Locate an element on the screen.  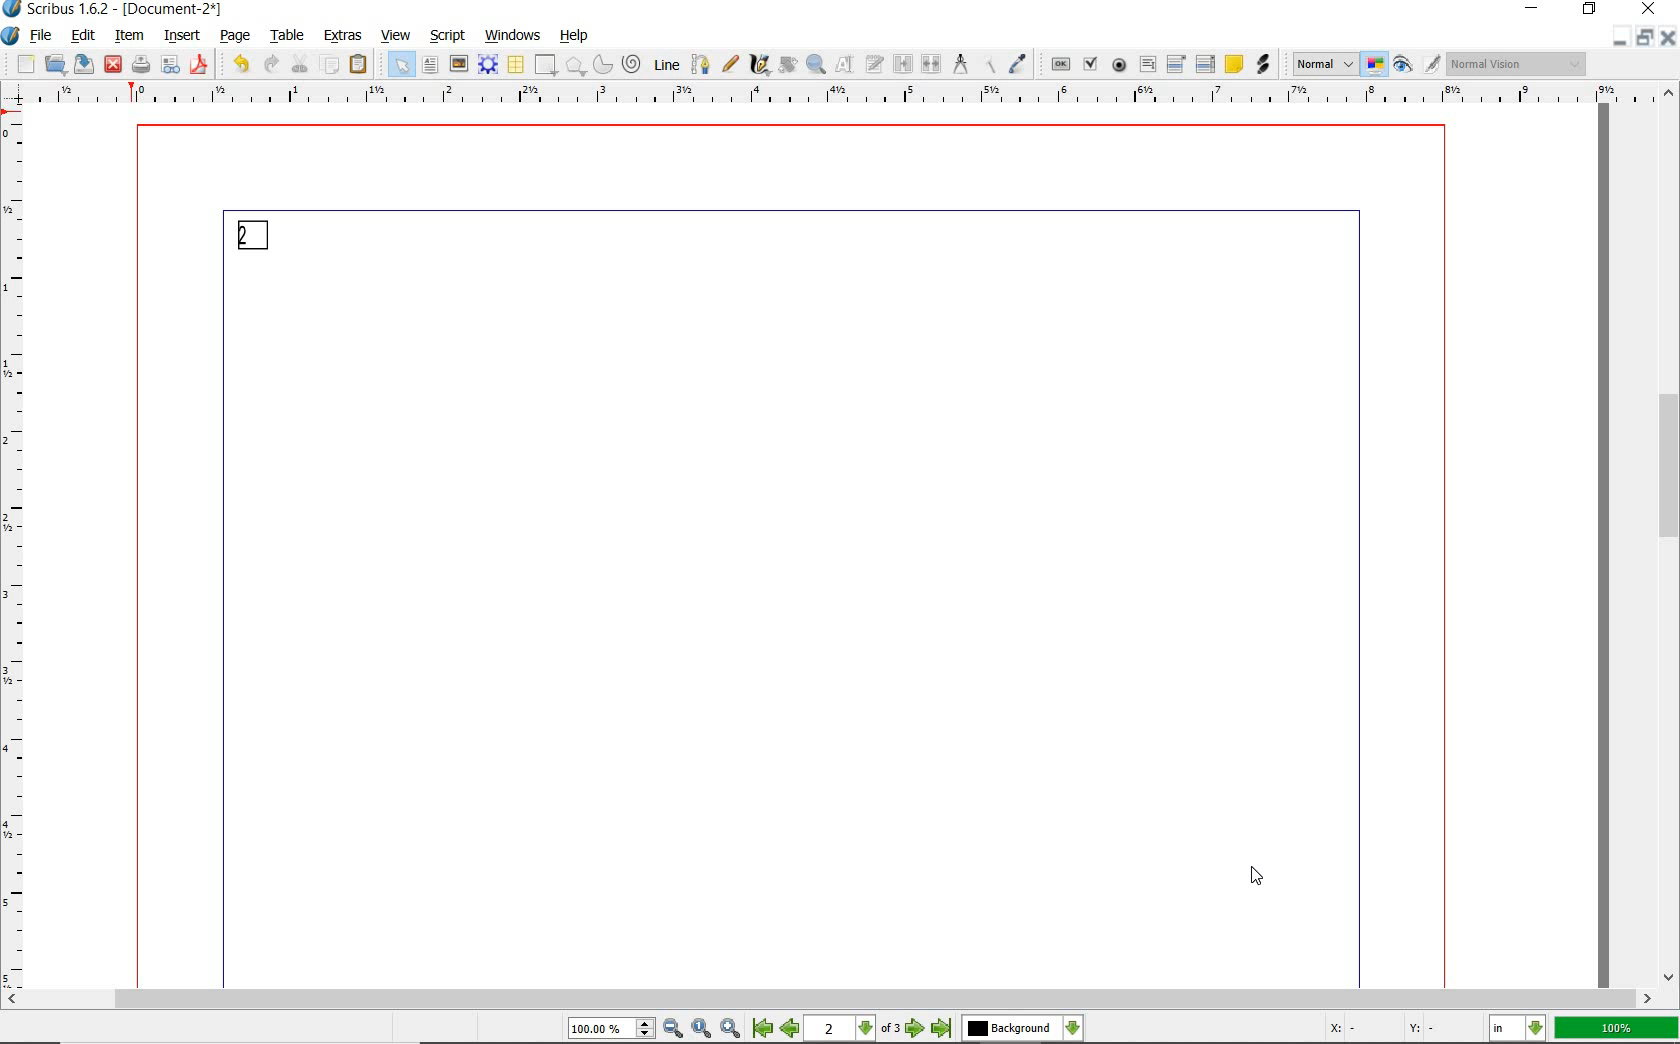
table is located at coordinates (515, 65).